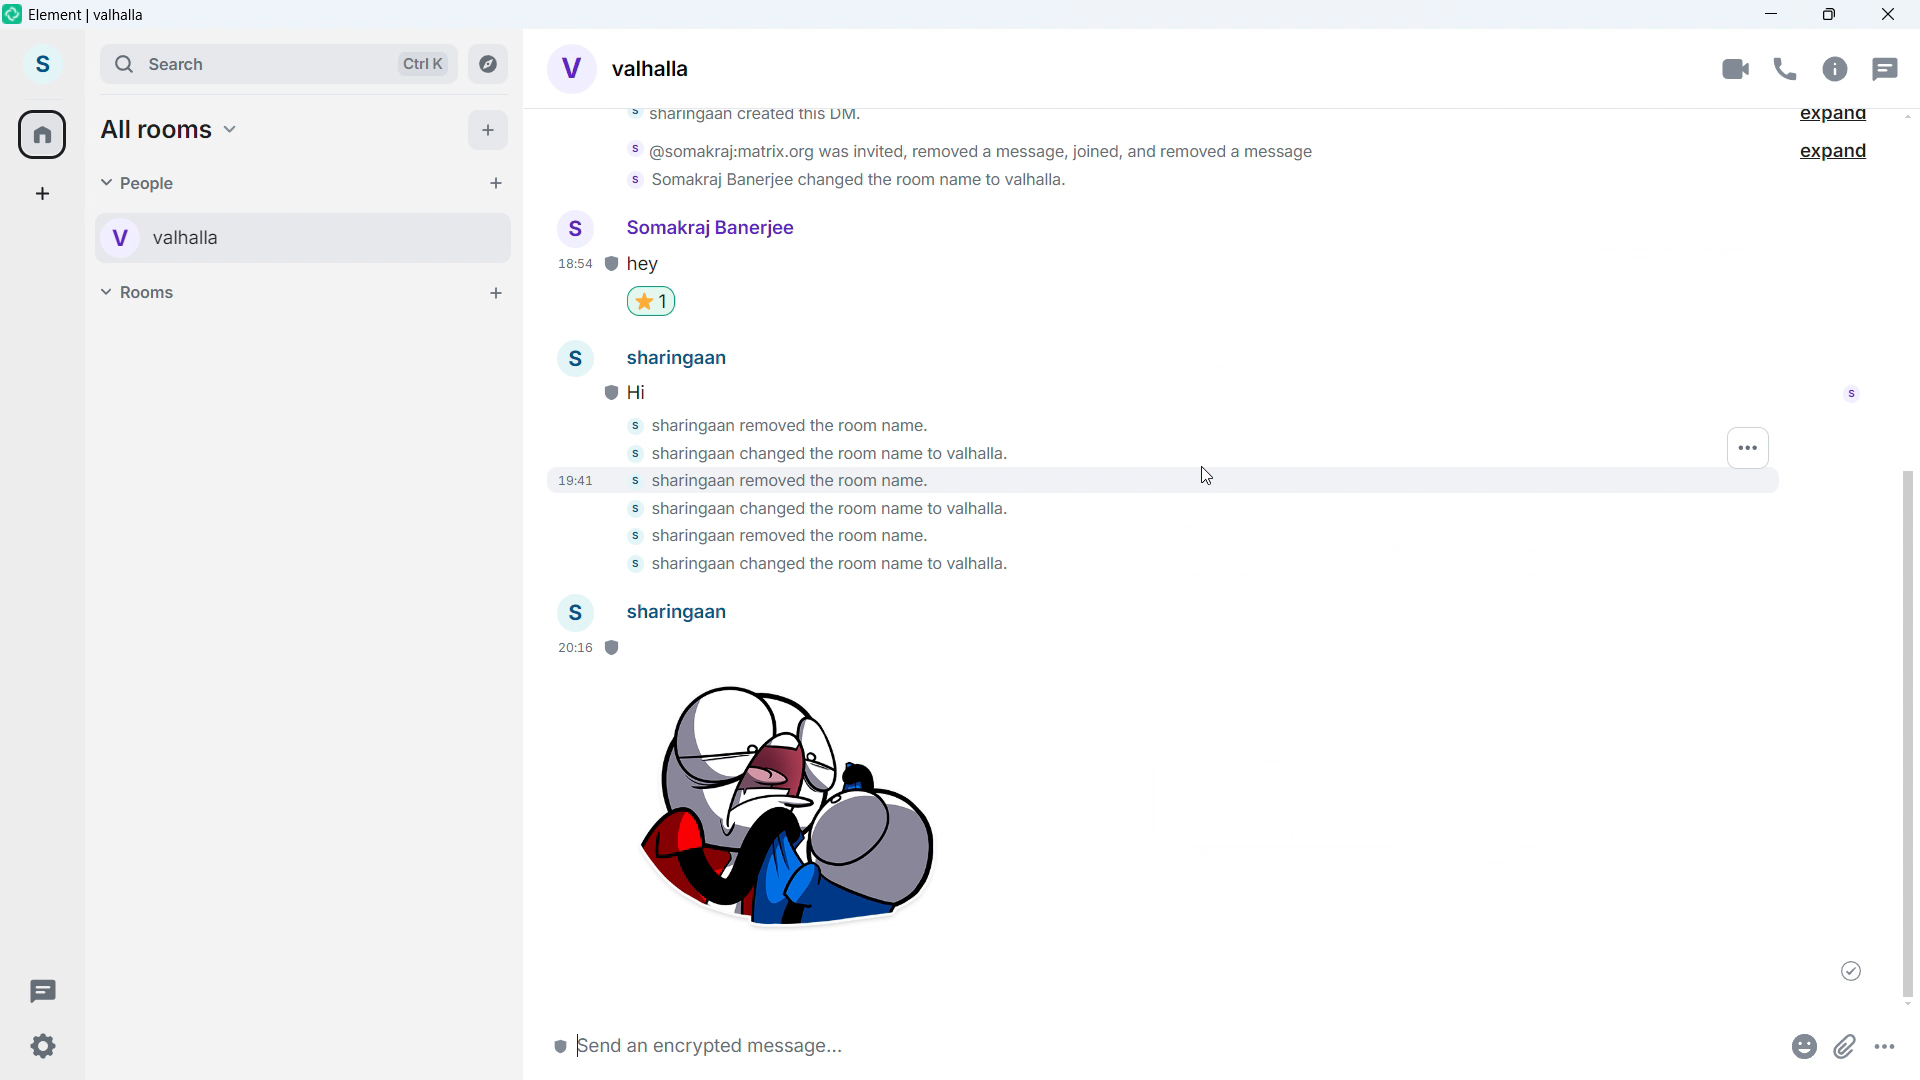 The width and height of the screenshot is (1920, 1080). I want to click on somakraj banerjee removed the room name, so click(781, 538).